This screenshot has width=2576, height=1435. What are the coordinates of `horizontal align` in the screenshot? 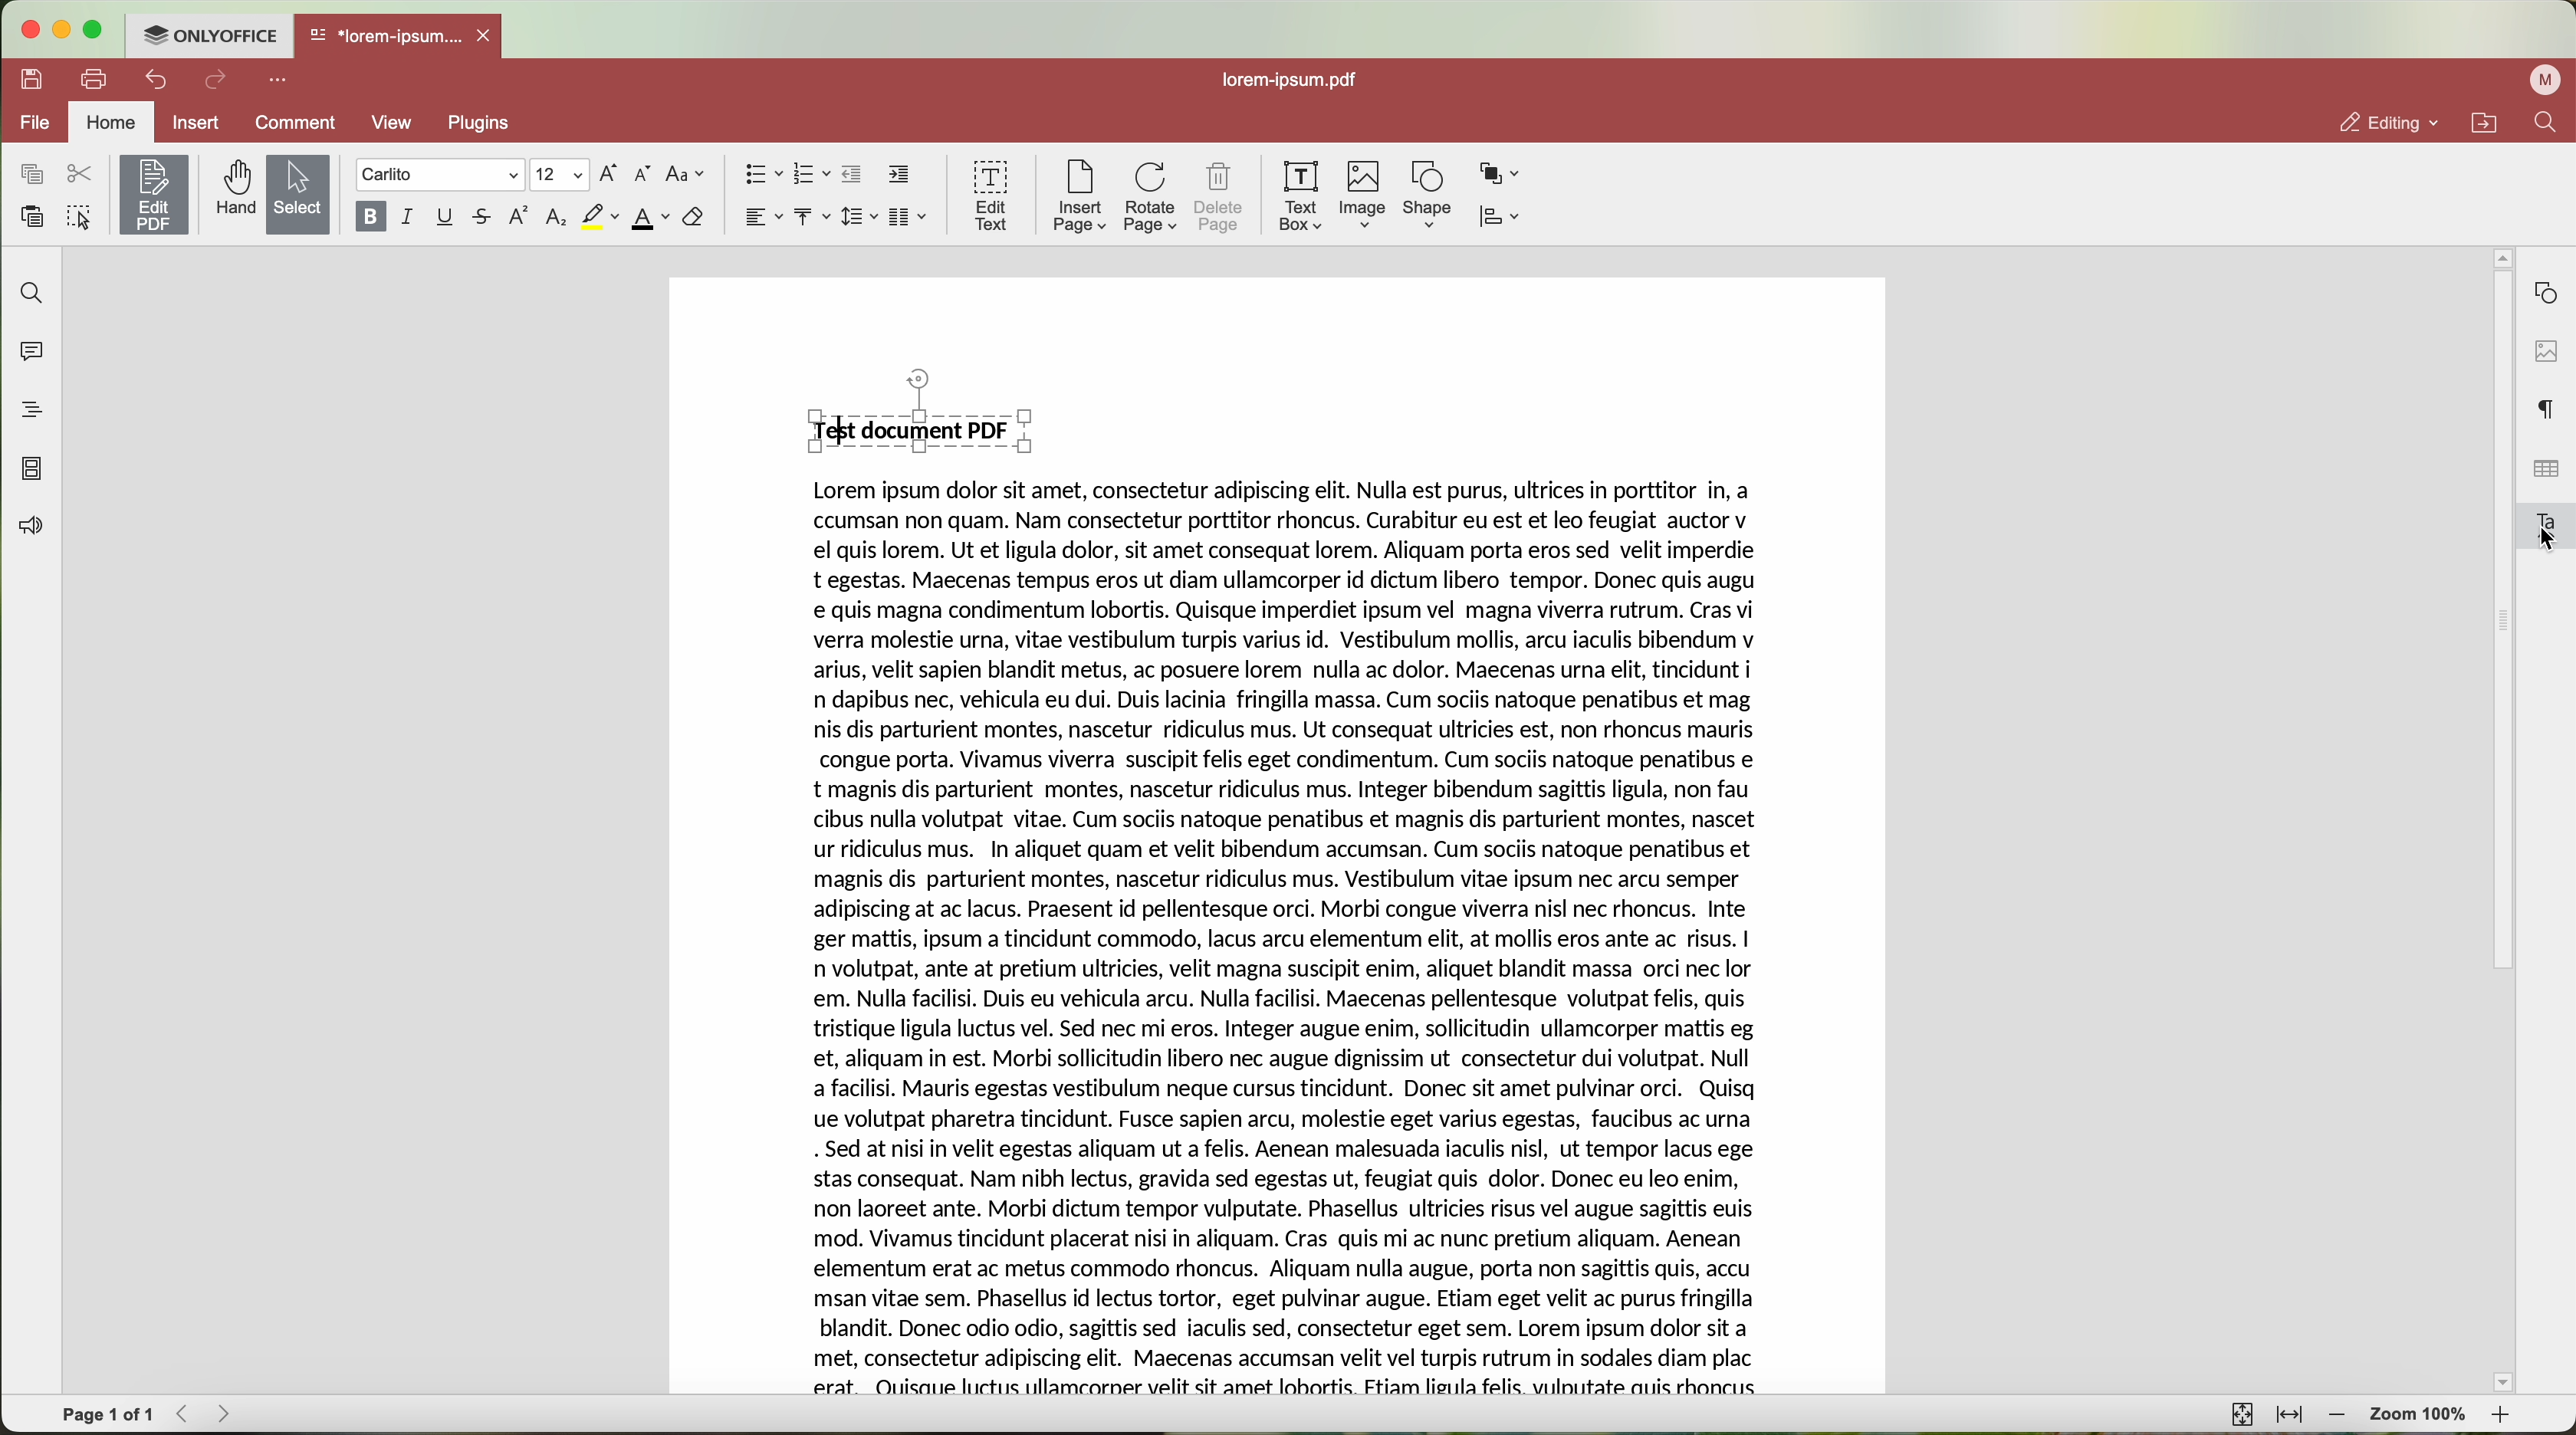 It's located at (762, 217).